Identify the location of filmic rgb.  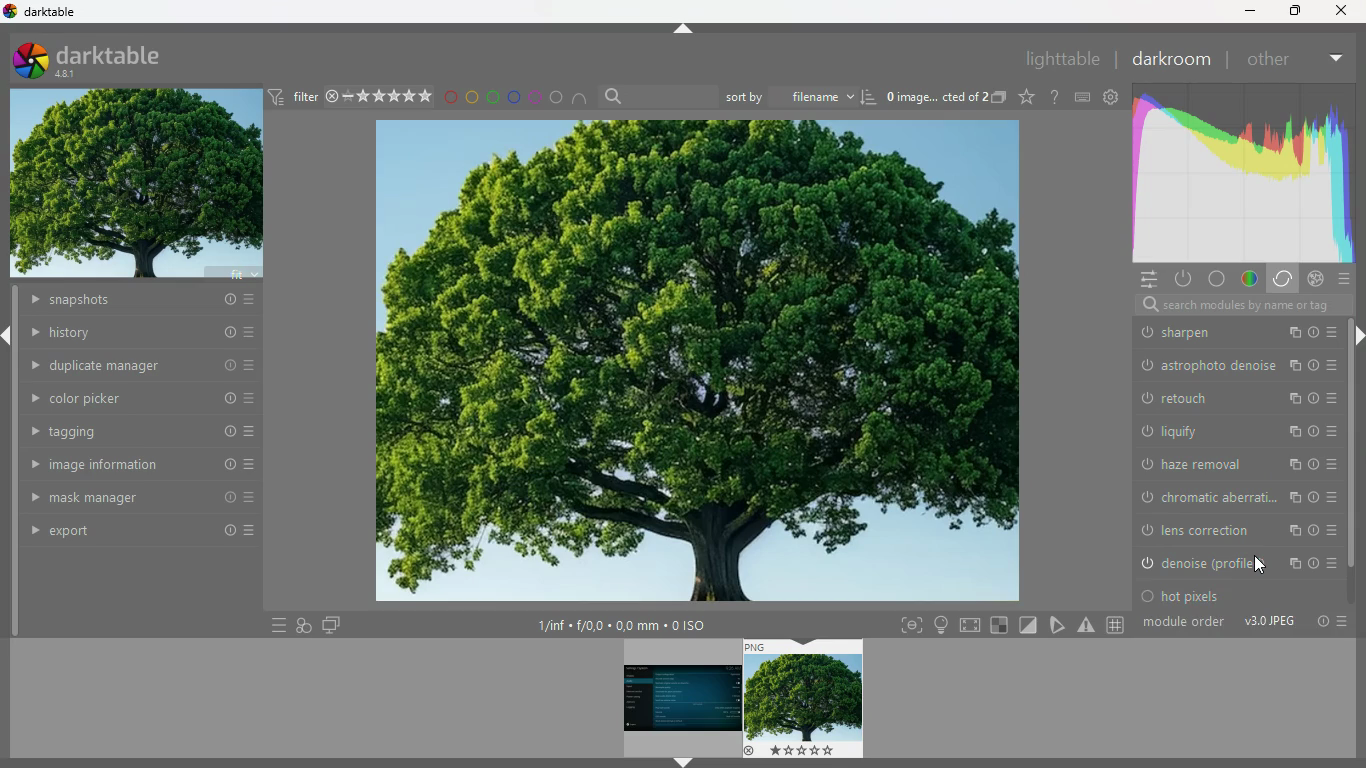
(1219, 395).